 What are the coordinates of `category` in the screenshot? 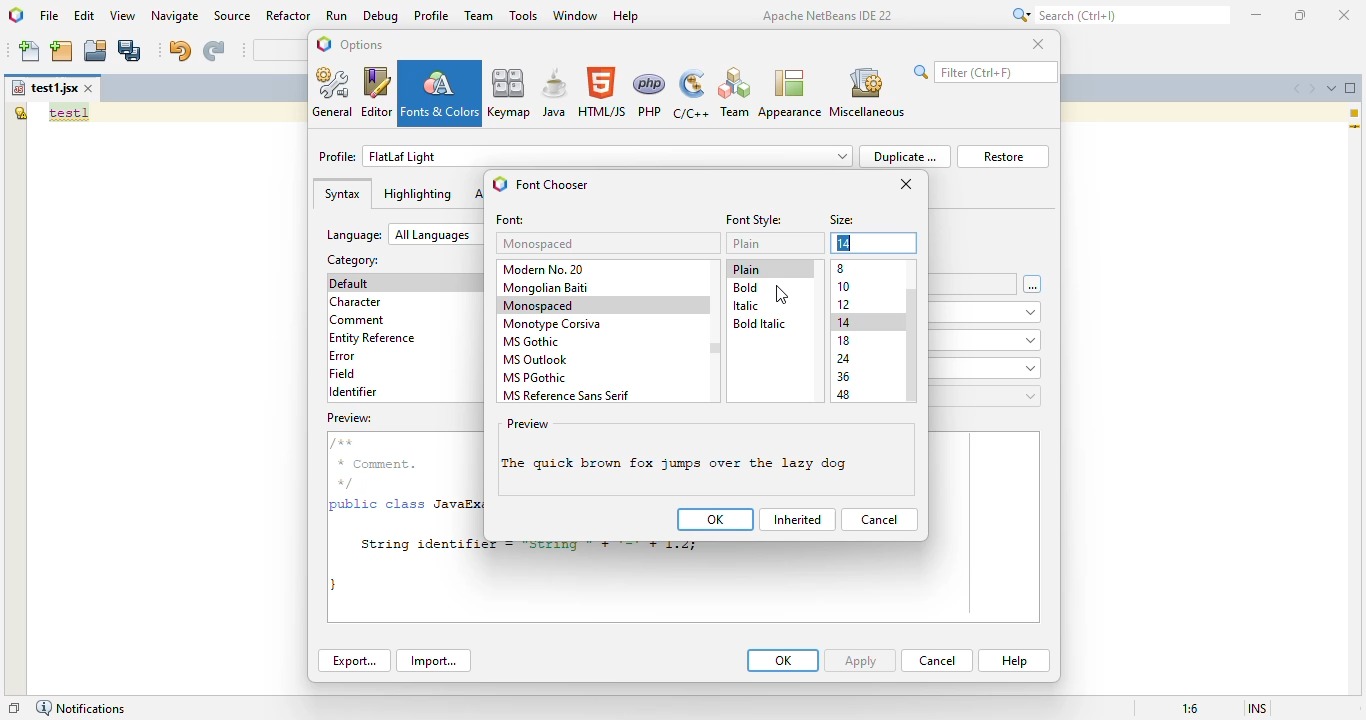 It's located at (353, 259).